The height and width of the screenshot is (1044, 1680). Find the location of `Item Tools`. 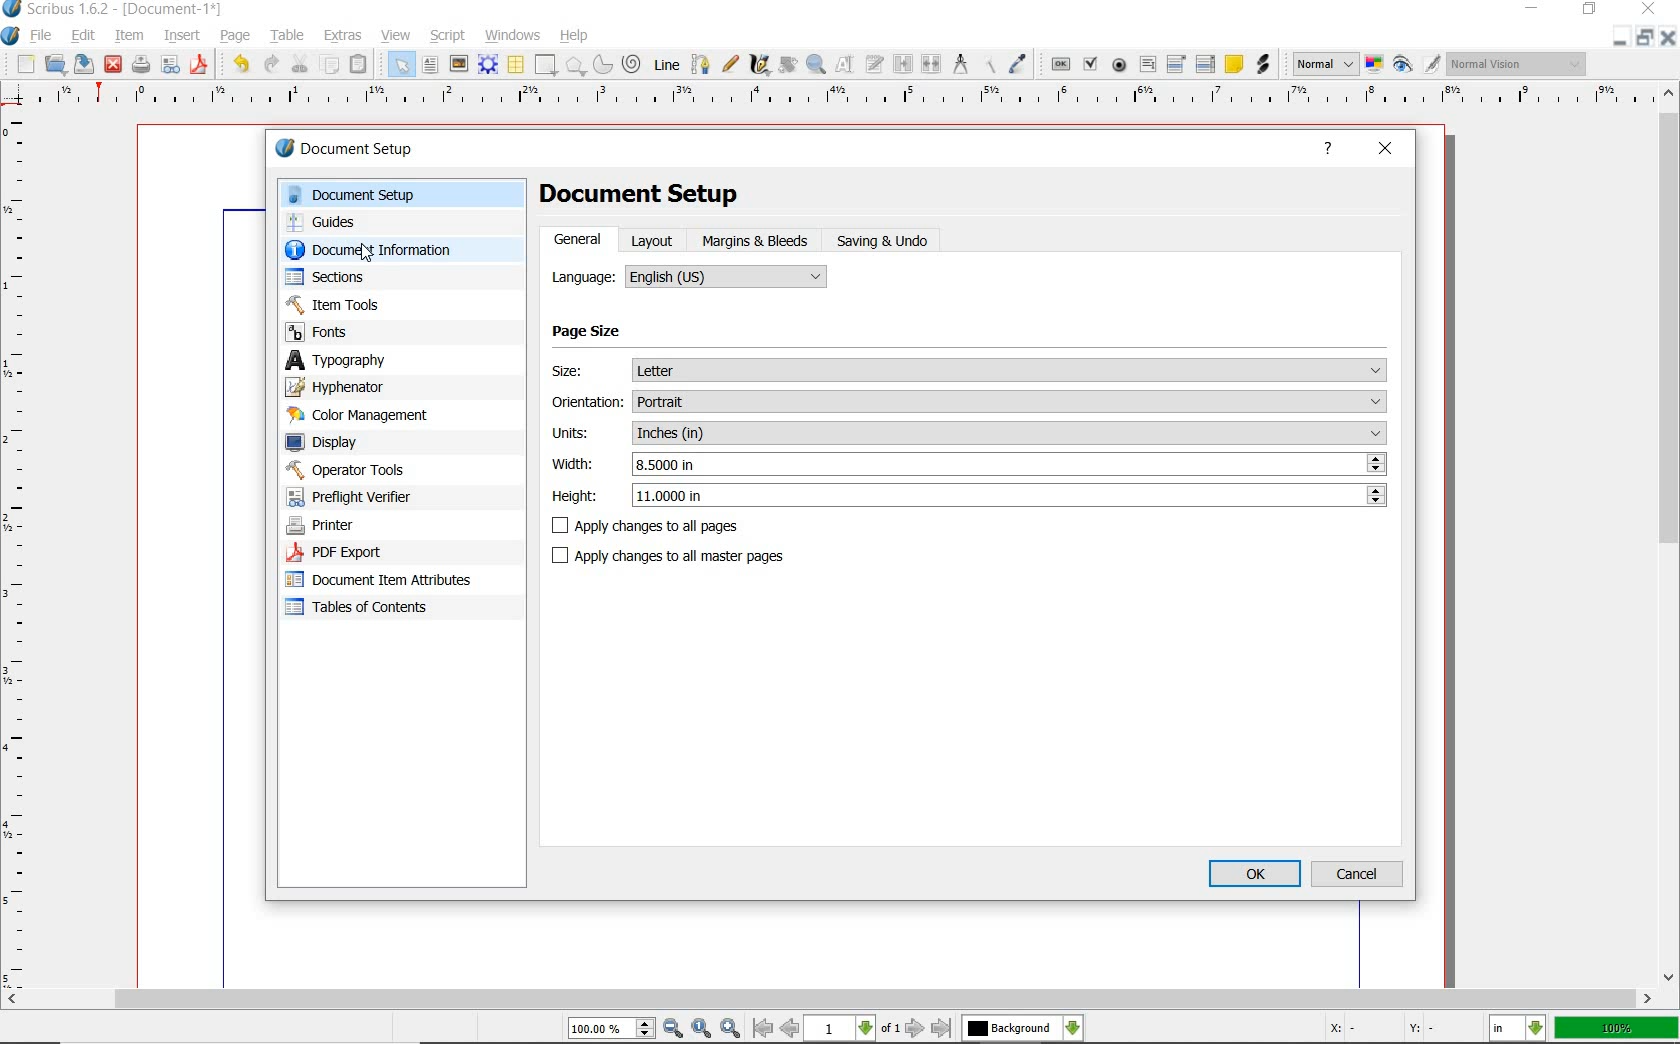

Item Tools is located at coordinates (379, 304).